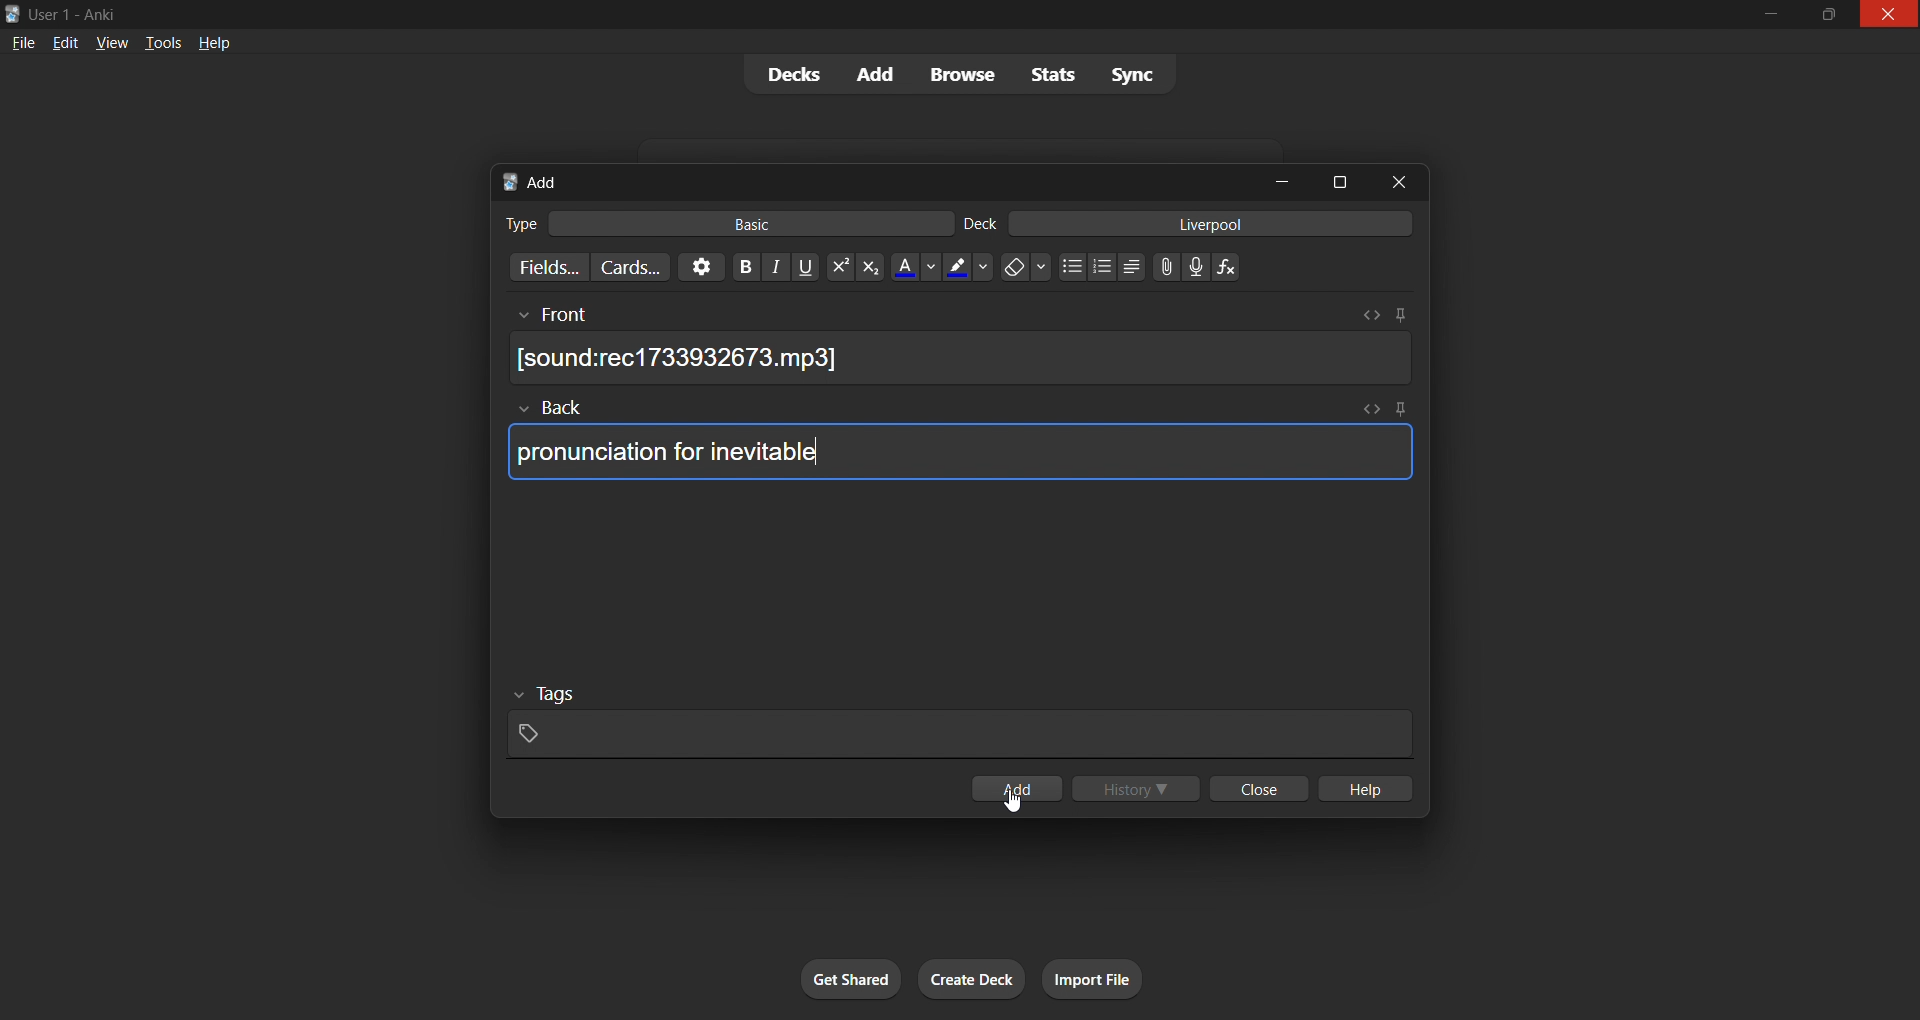 The image size is (1920, 1020). What do you see at coordinates (830, 973) in the screenshot?
I see `get shared` at bounding box center [830, 973].